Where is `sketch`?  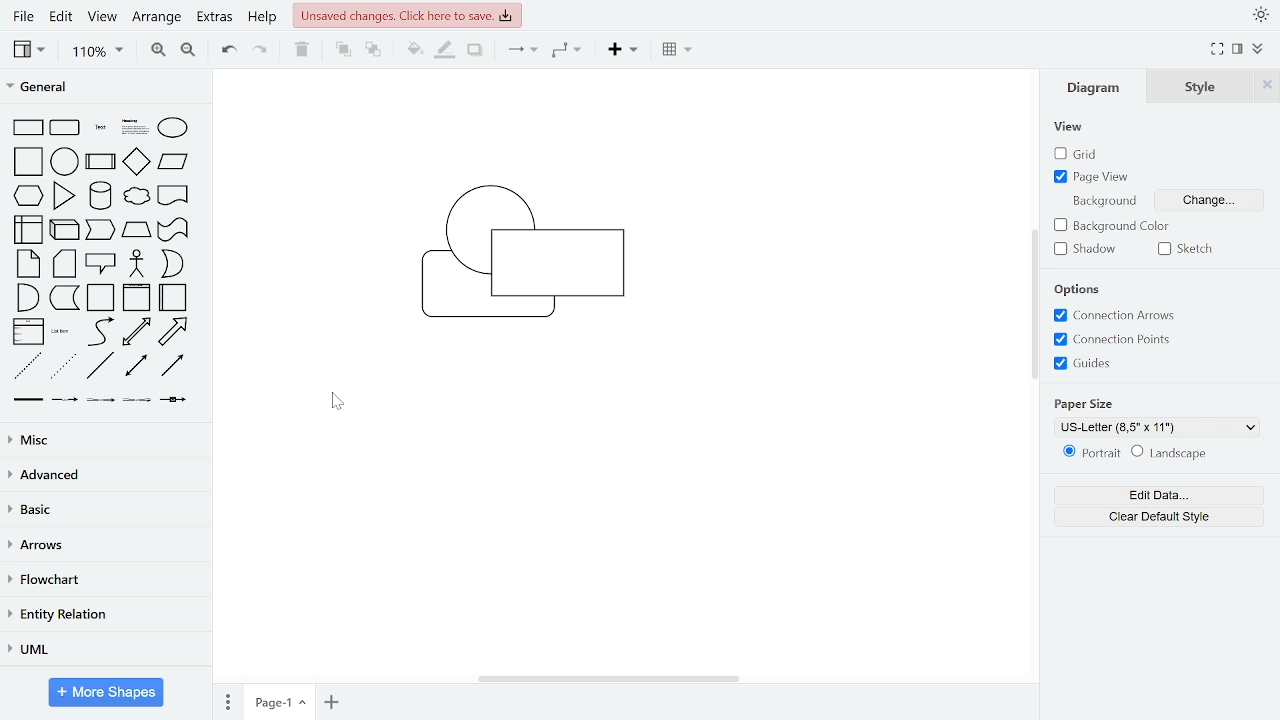
sketch is located at coordinates (1192, 249).